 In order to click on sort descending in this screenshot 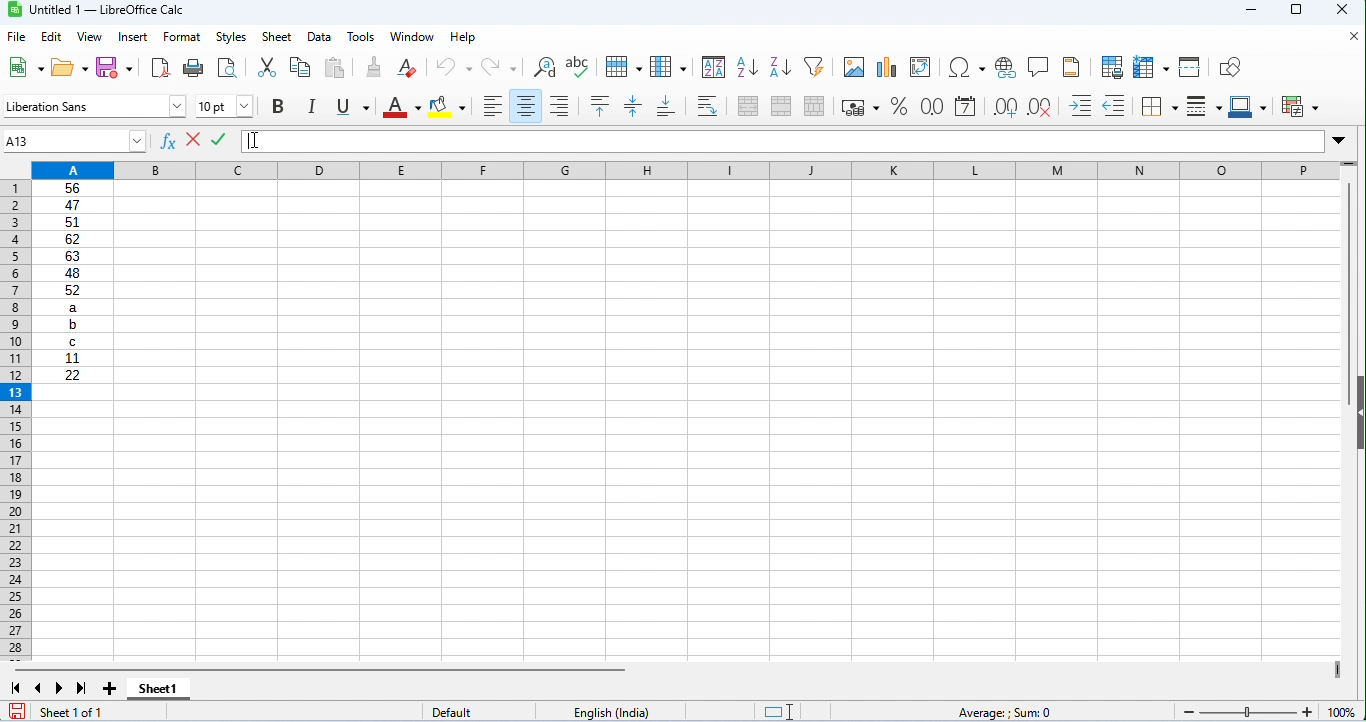, I will do `click(778, 66)`.